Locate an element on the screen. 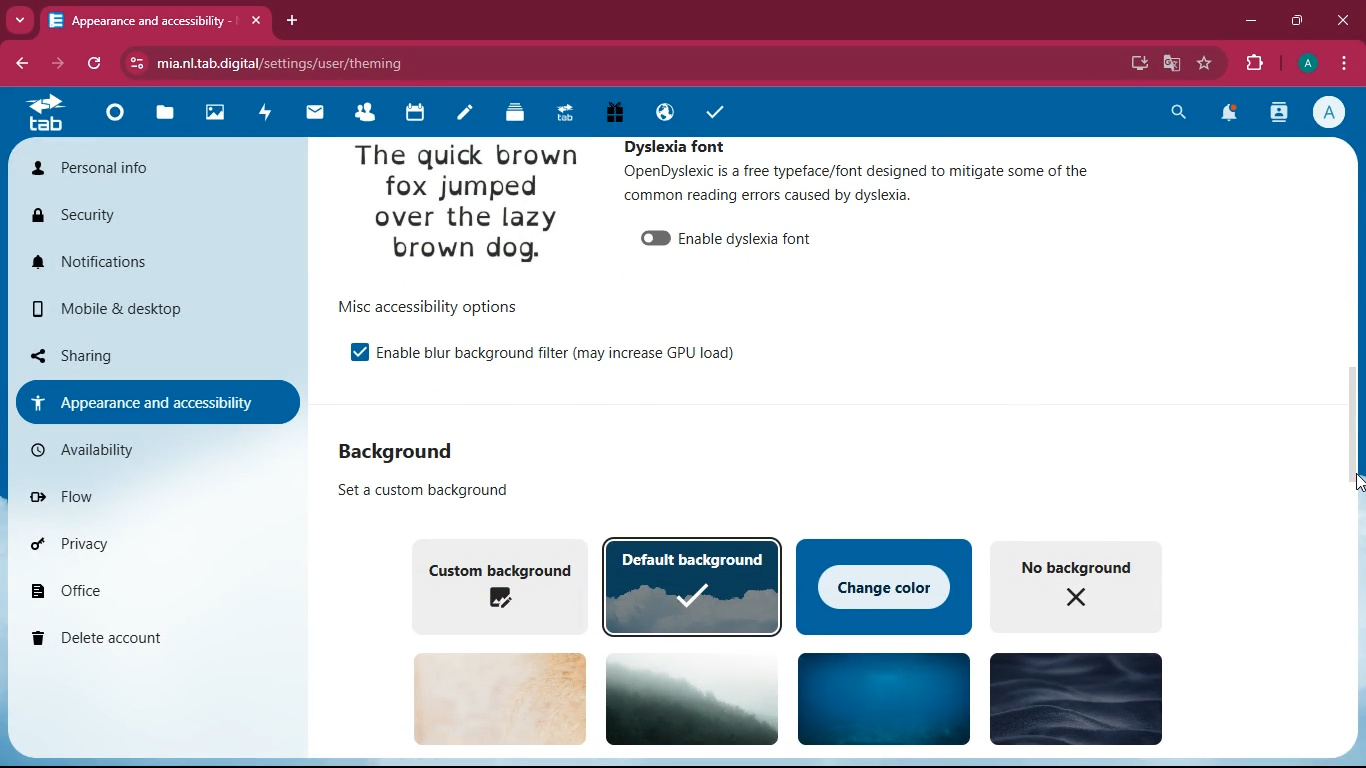 The width and height of the screenshot is (1366, 768). enable dyslexia font is located at coordinates (753, 238).